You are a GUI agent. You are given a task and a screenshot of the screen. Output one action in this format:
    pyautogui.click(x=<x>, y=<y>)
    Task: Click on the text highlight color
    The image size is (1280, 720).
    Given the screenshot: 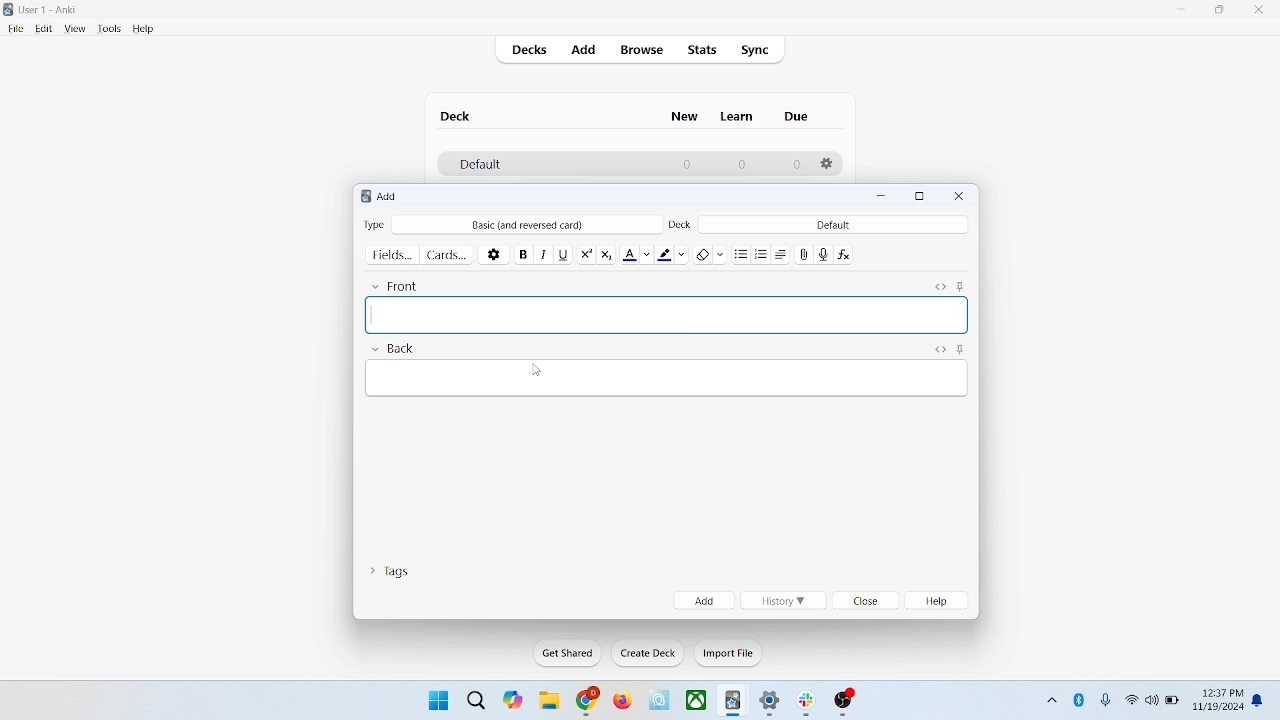 What is the action you would take?
    pyautogui.click(x=676, y=253)
    